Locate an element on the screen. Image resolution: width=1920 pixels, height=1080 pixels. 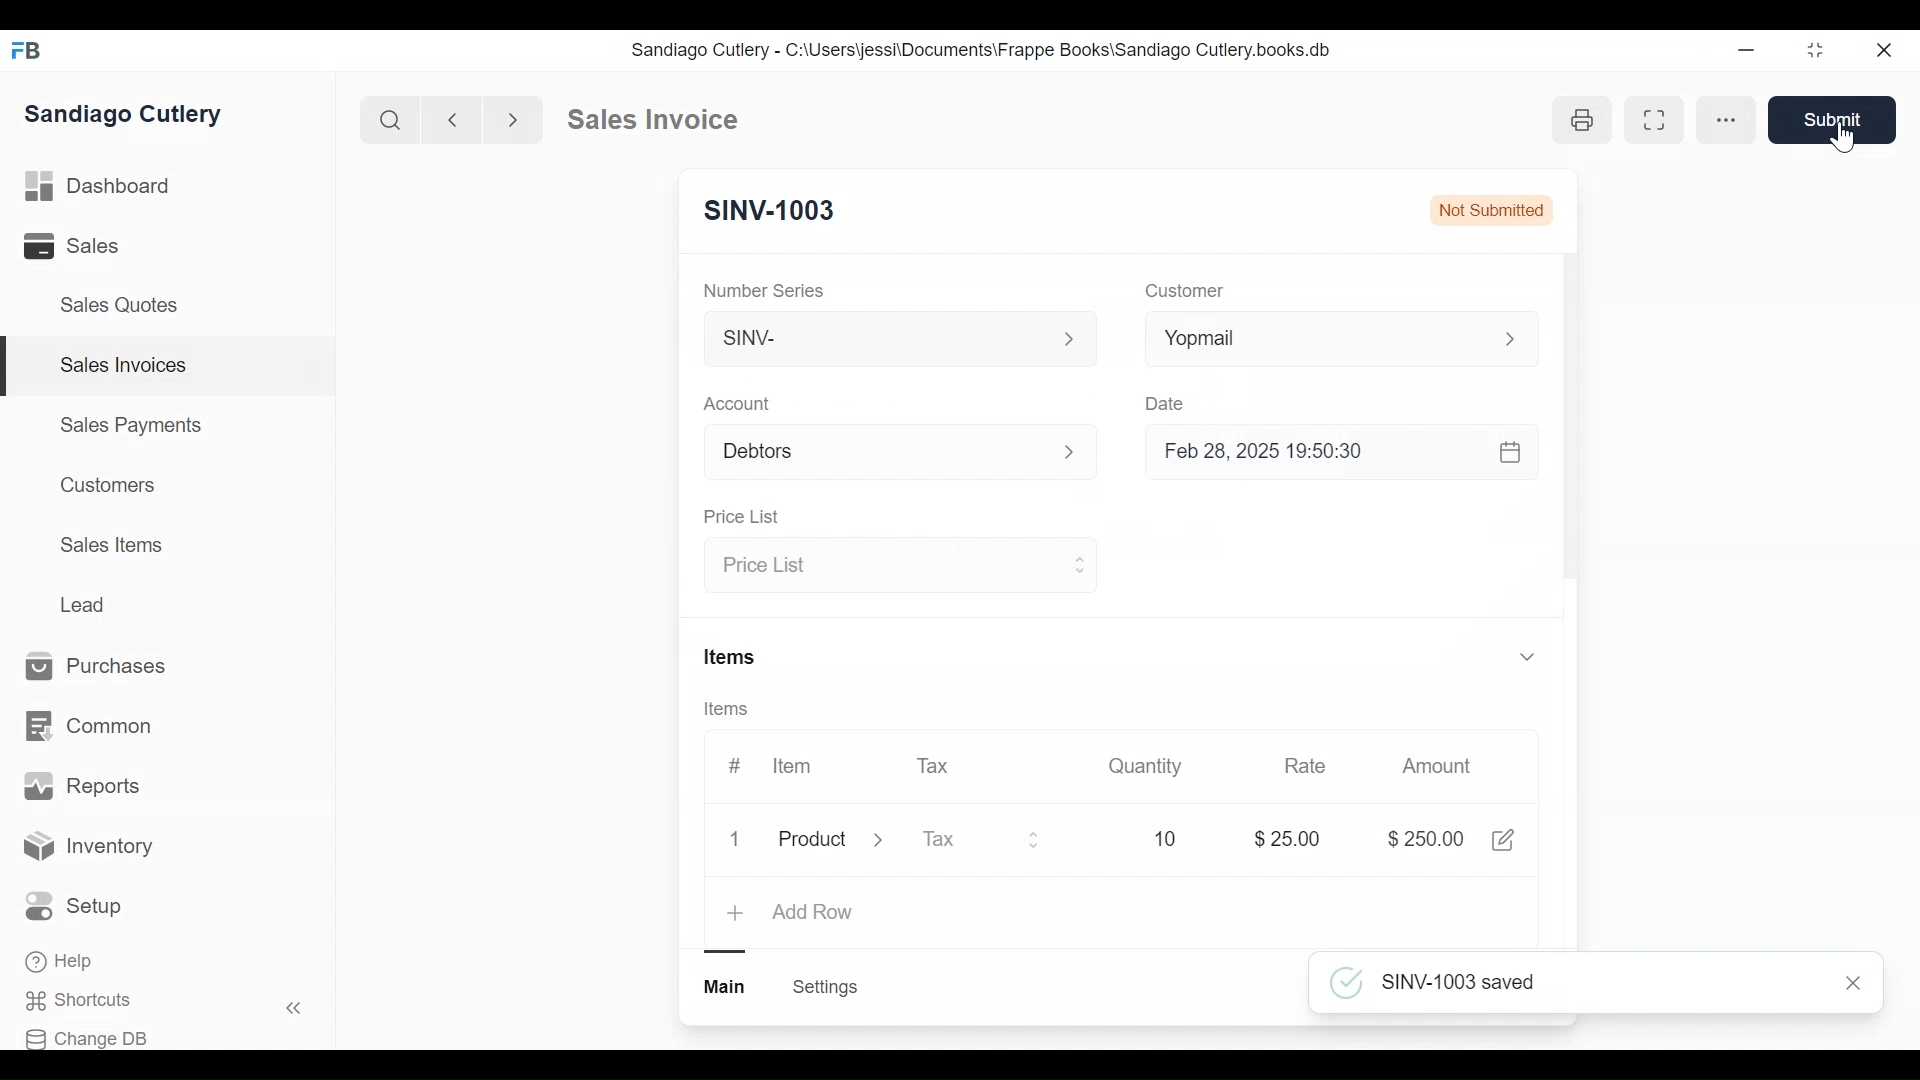
$25.00 is located at coordinates (1292, 836).